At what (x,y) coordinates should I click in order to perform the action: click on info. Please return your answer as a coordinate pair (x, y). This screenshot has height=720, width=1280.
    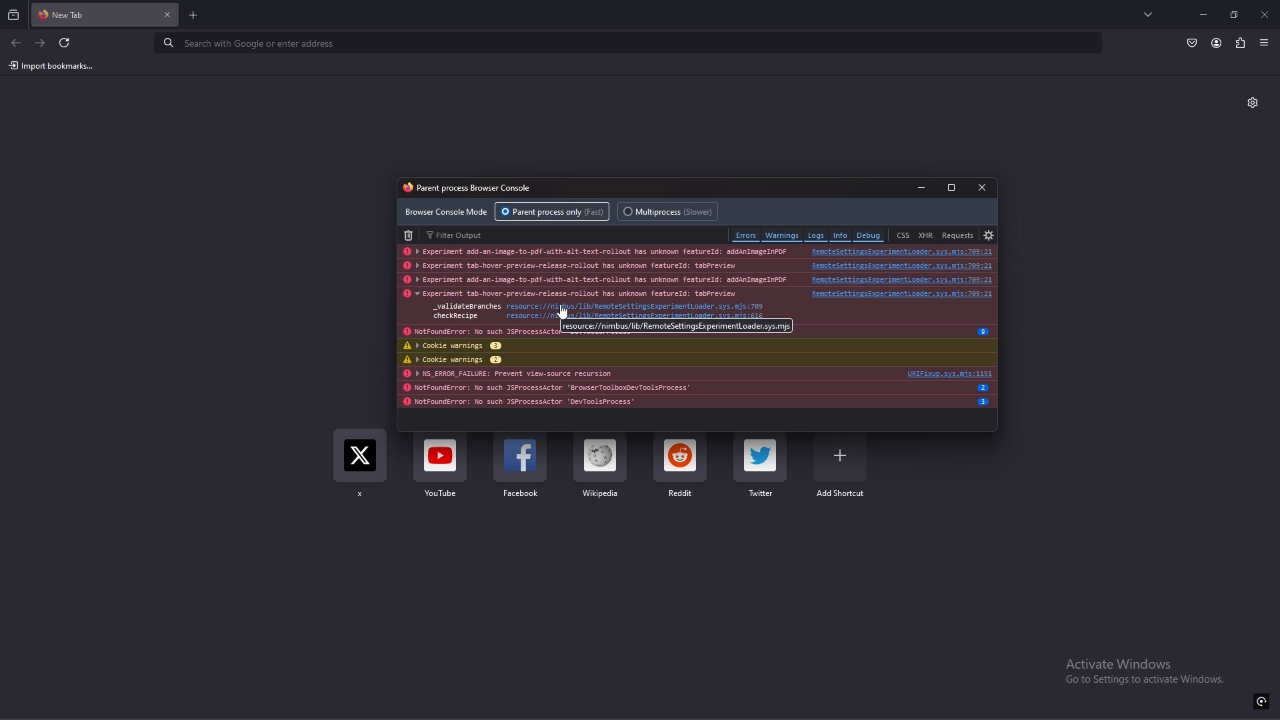
    Looking at the image, I should click on (841, 236).